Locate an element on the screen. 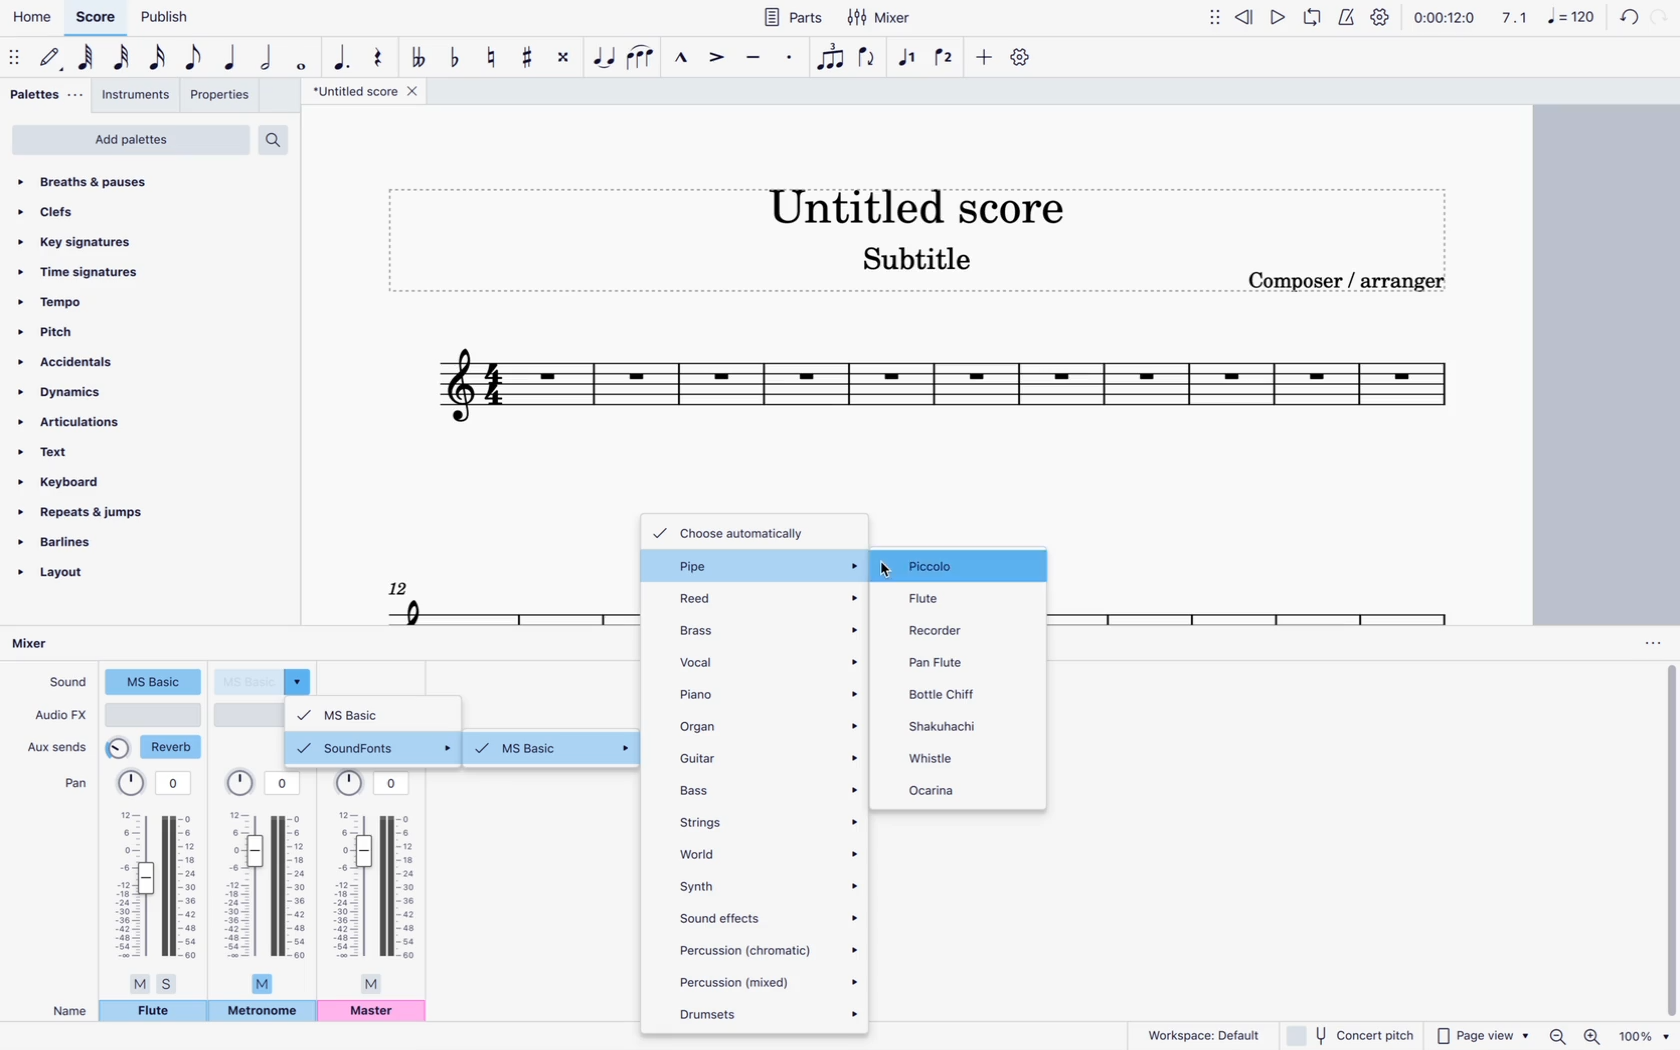  whistle is located at coordinates (960, 756).